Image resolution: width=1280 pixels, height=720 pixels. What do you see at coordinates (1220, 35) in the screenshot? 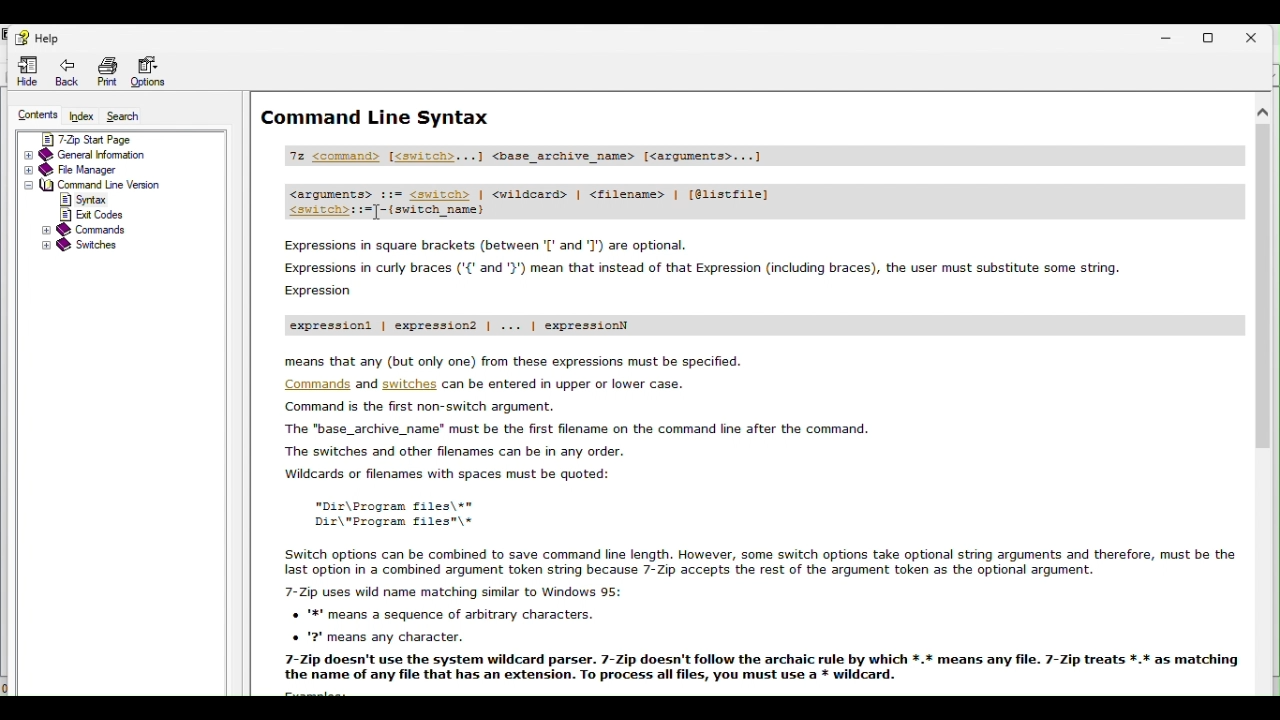
I see `restore ` at bounding box center [1220, 35].